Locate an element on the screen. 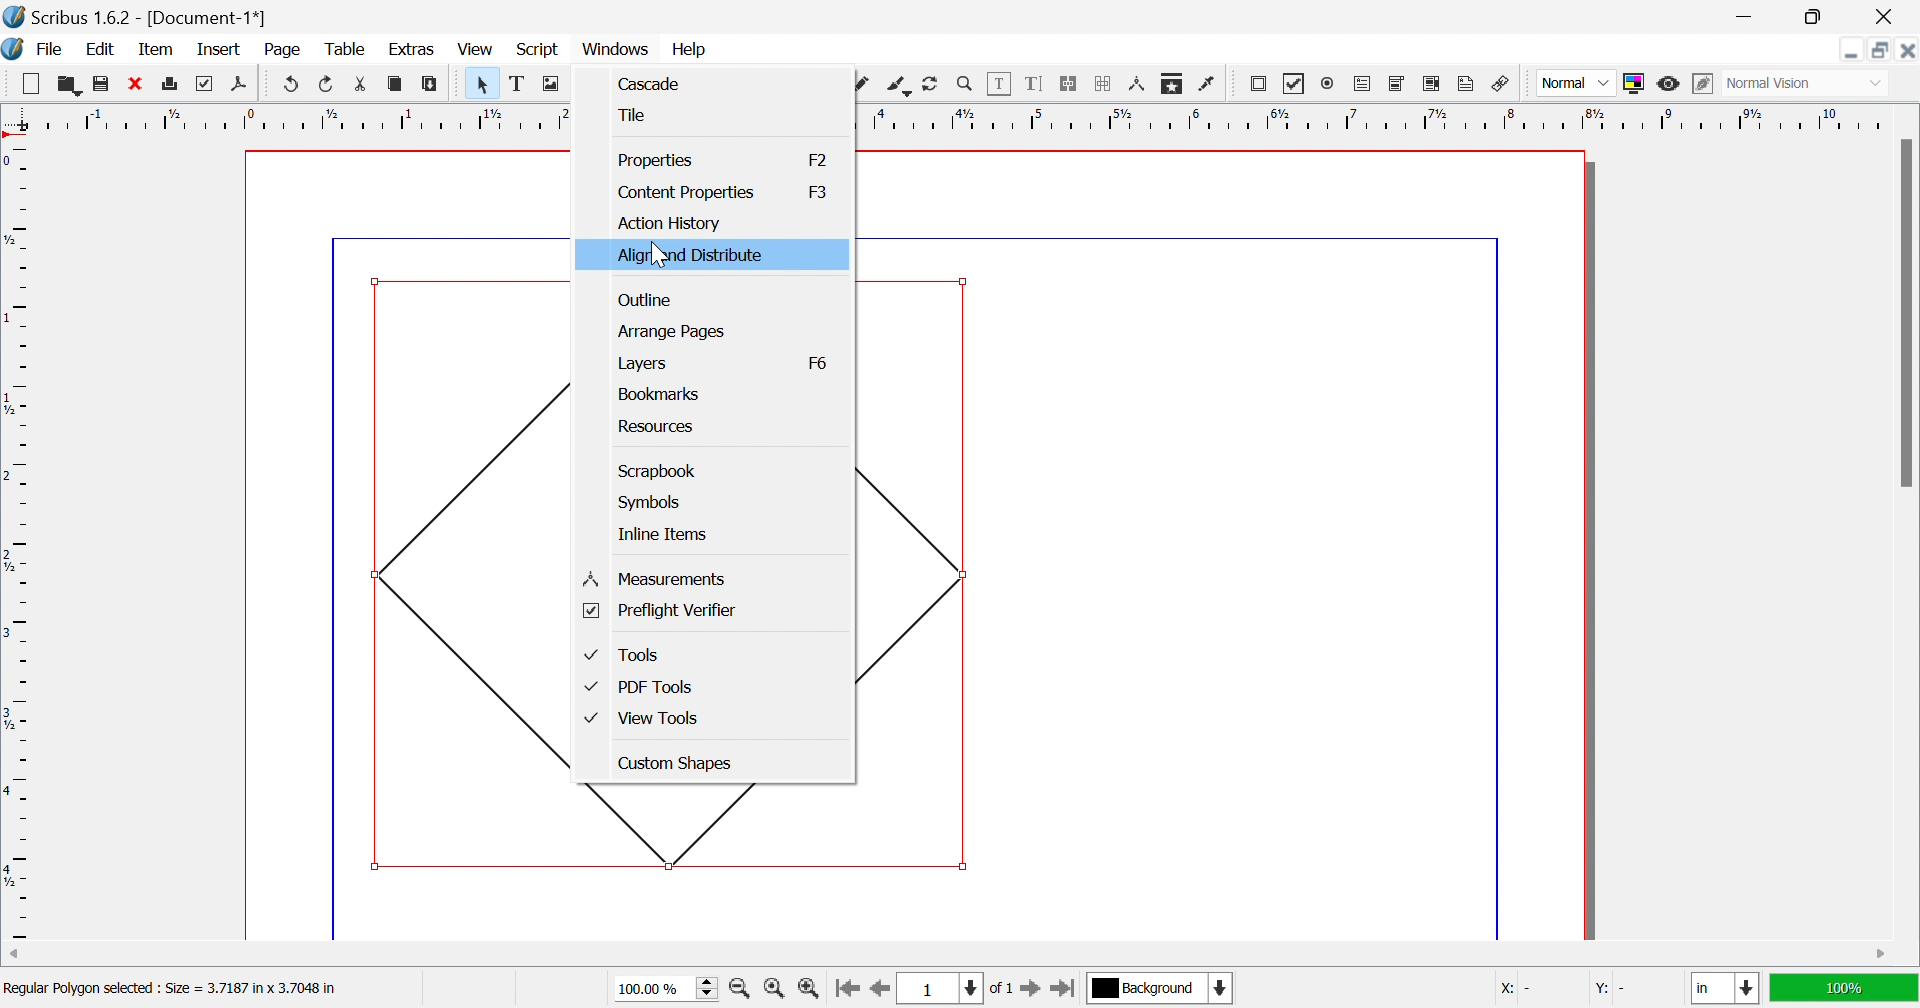 The image size is (1920, 1008). Restore down is located at coordinates (1811, 17).